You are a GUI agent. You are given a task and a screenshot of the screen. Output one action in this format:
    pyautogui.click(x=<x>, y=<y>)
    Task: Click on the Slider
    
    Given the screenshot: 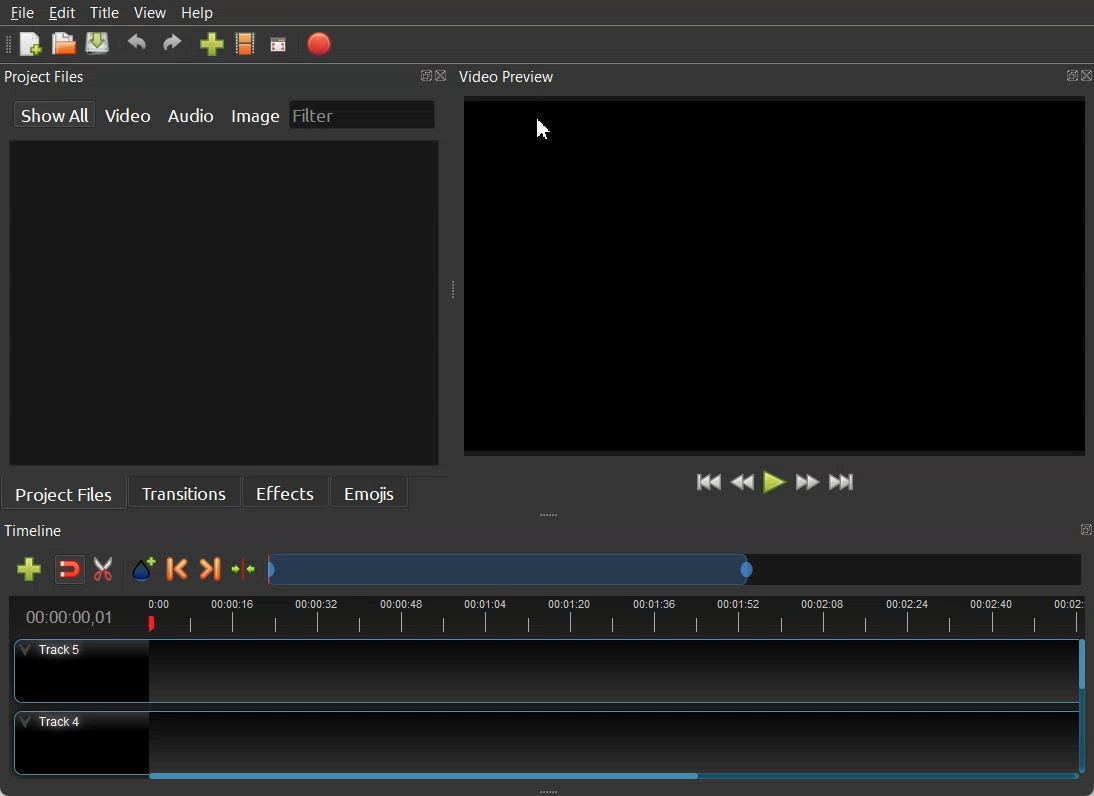 What is the action you would take?
    pyautogui.click(x=675, y=567)
    